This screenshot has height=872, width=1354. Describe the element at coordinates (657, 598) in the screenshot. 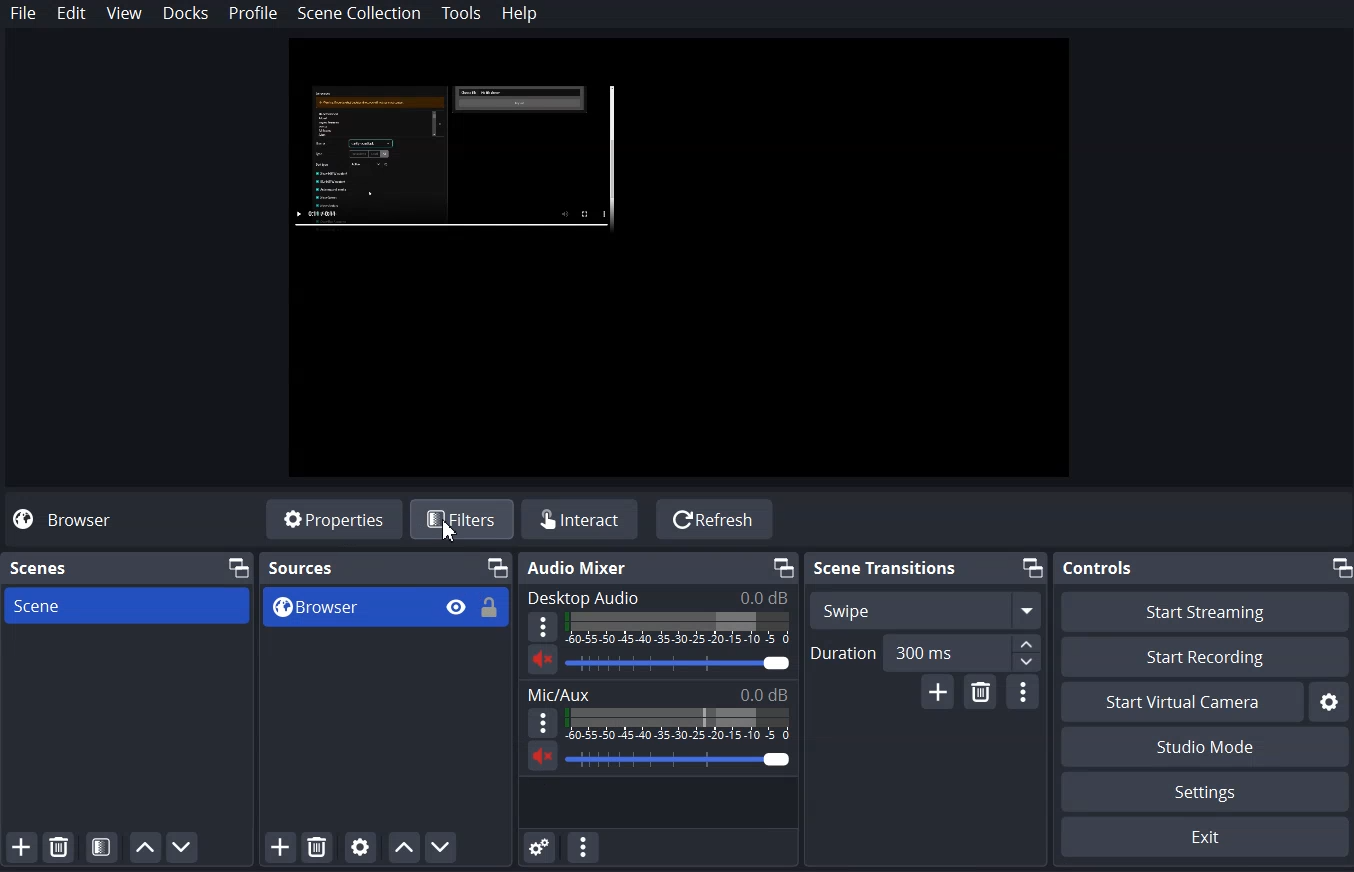

I see `Desktop Audio` at that location.